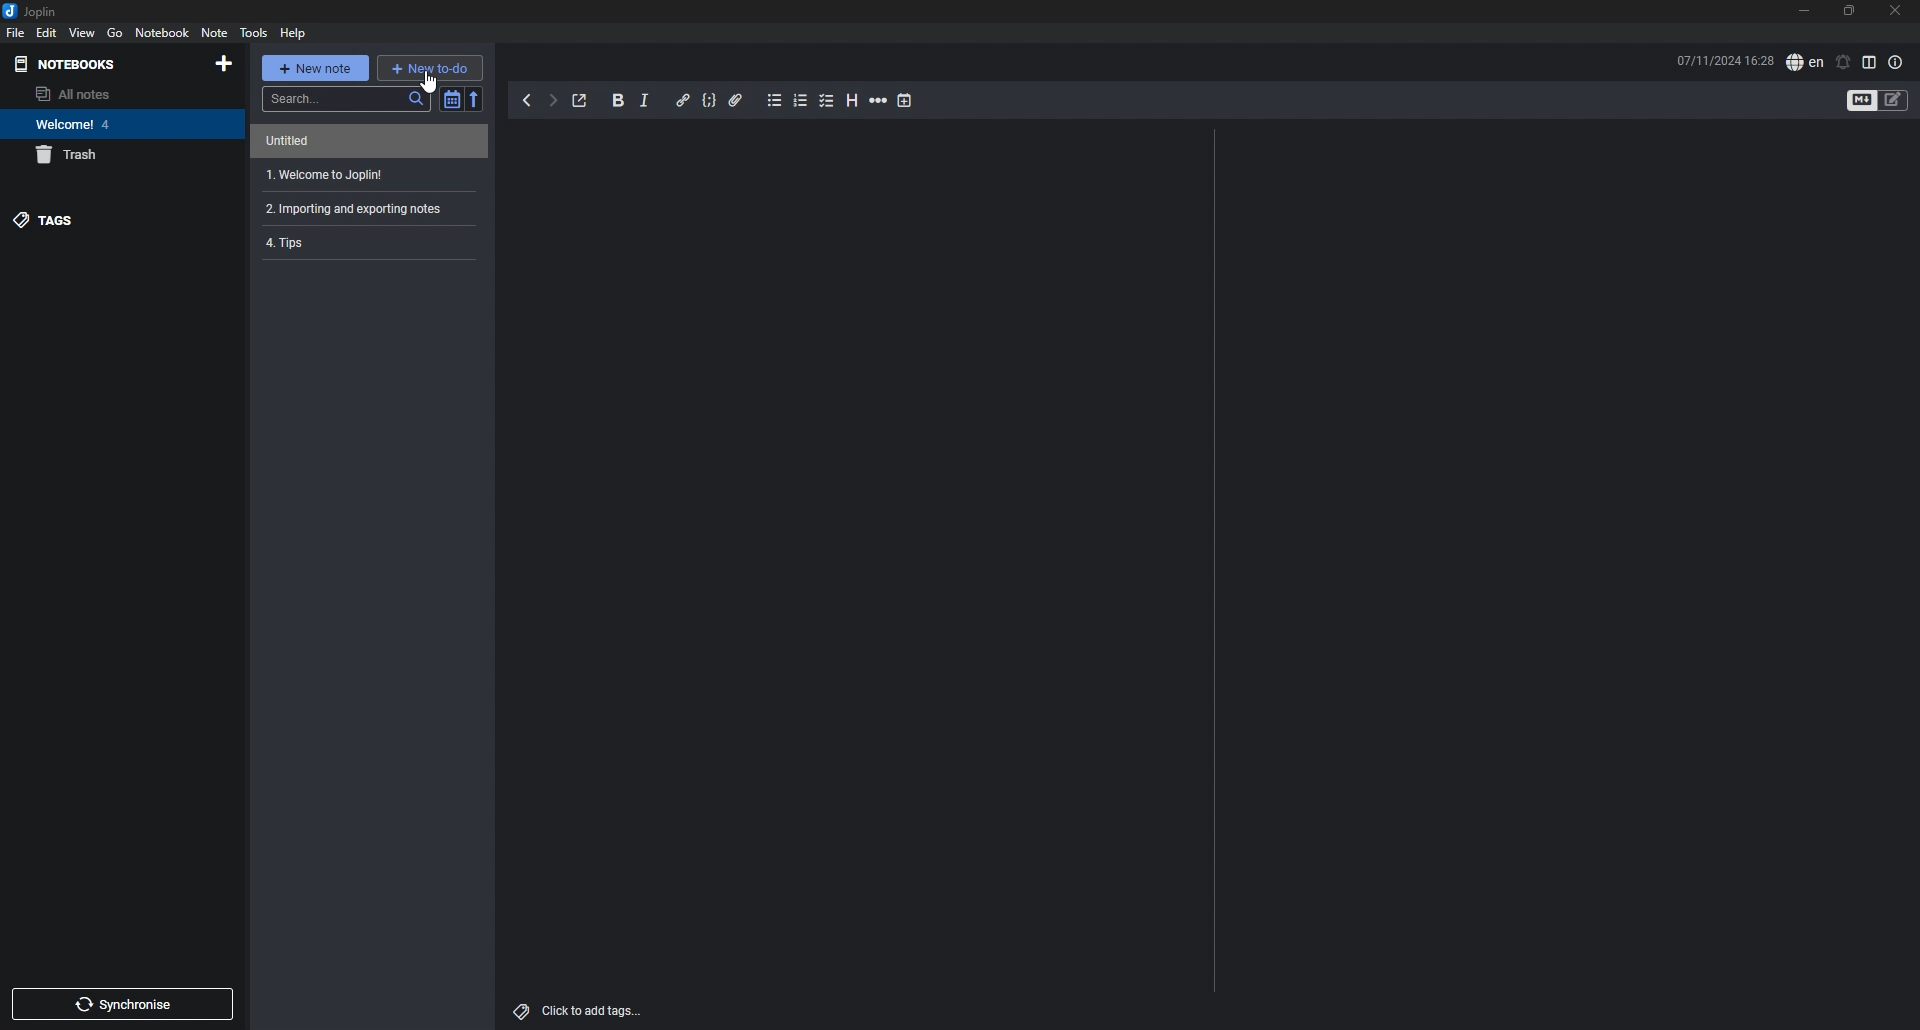 The height and width of the screenshot is (1030, 1920). I want to click on resize, so click(1850, 11).